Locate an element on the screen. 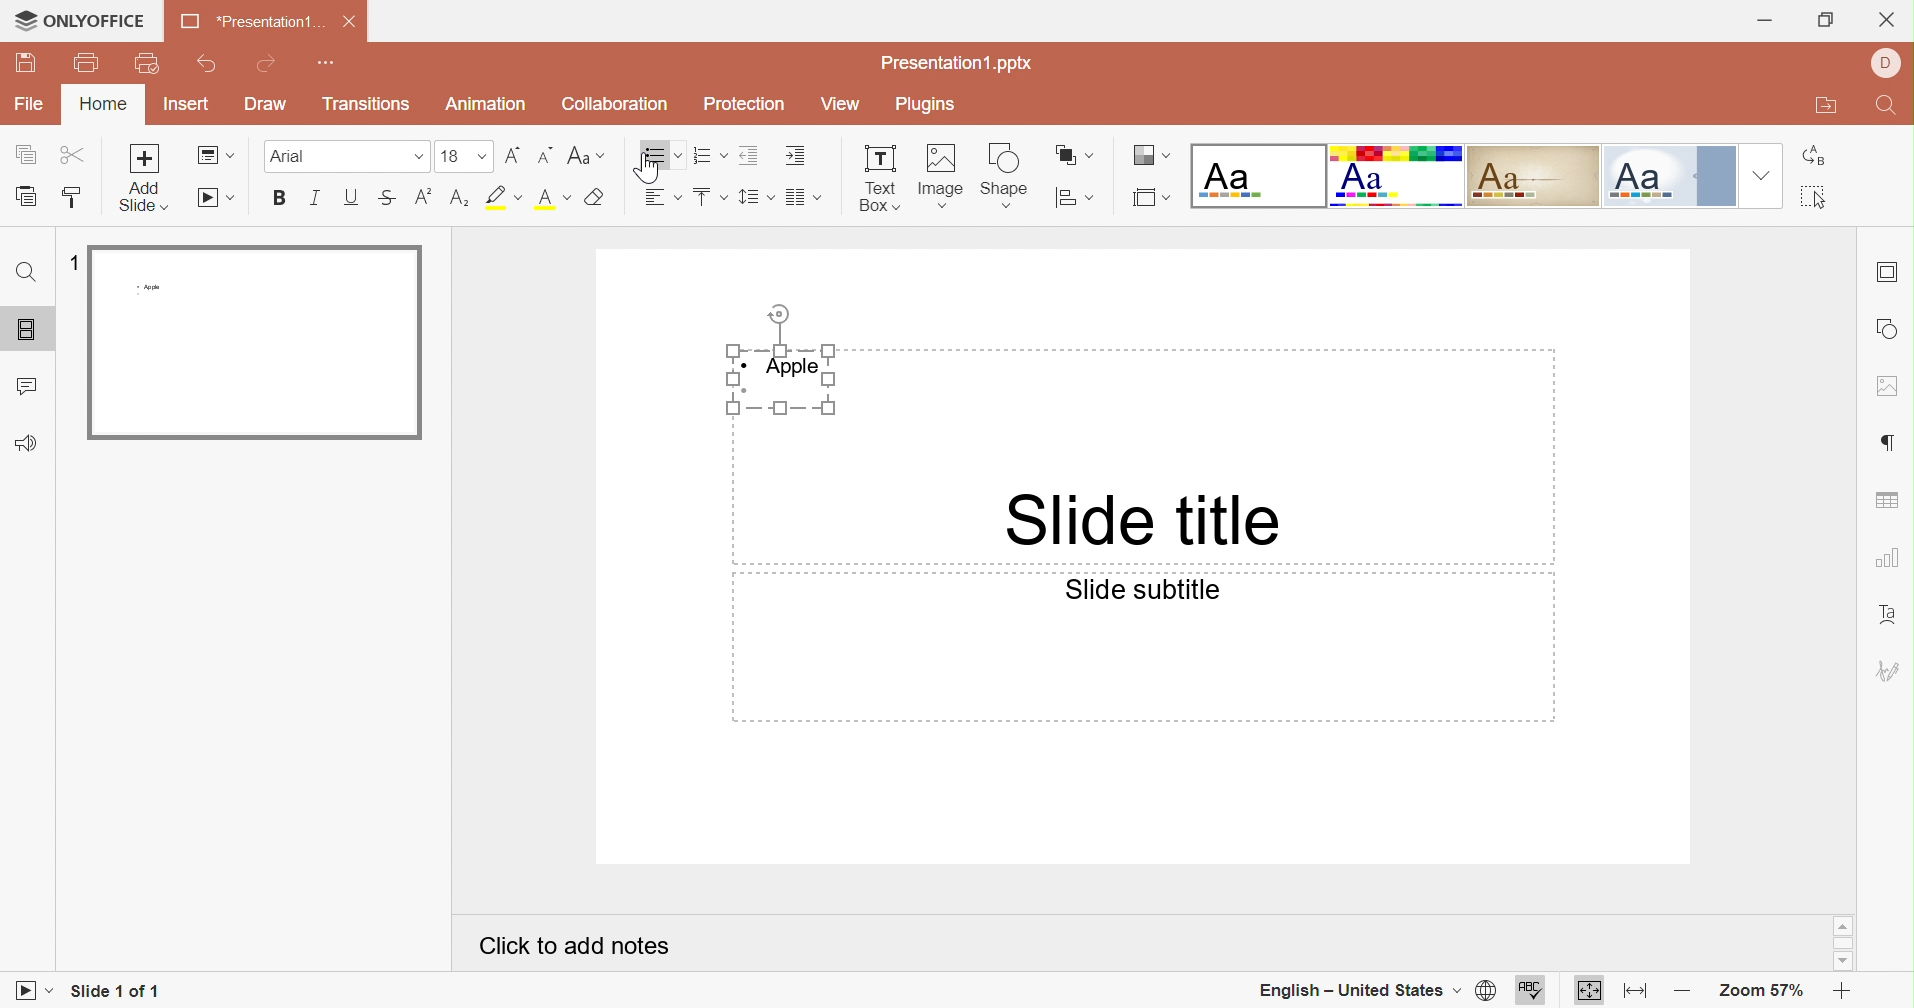  Slide is located at coordinates (254, 342).